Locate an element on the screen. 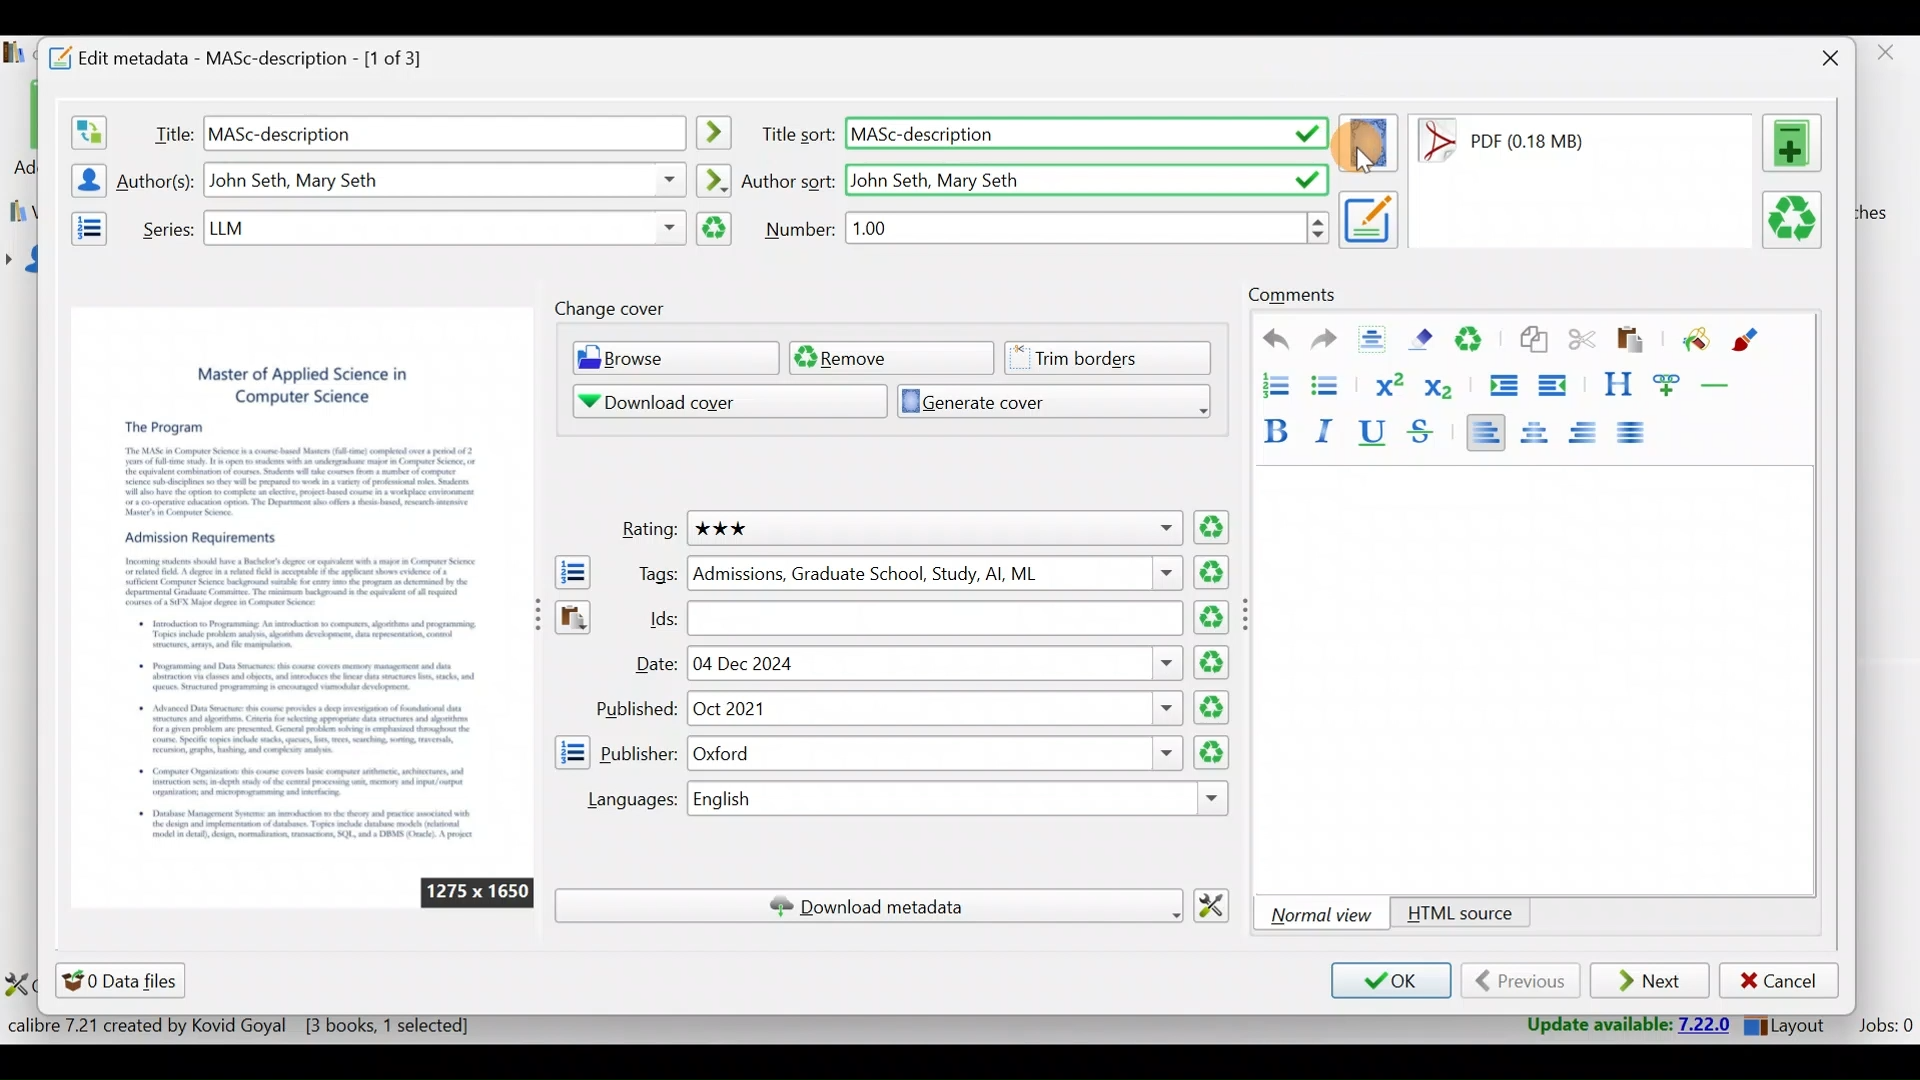   is located at coordinates (935, 573).